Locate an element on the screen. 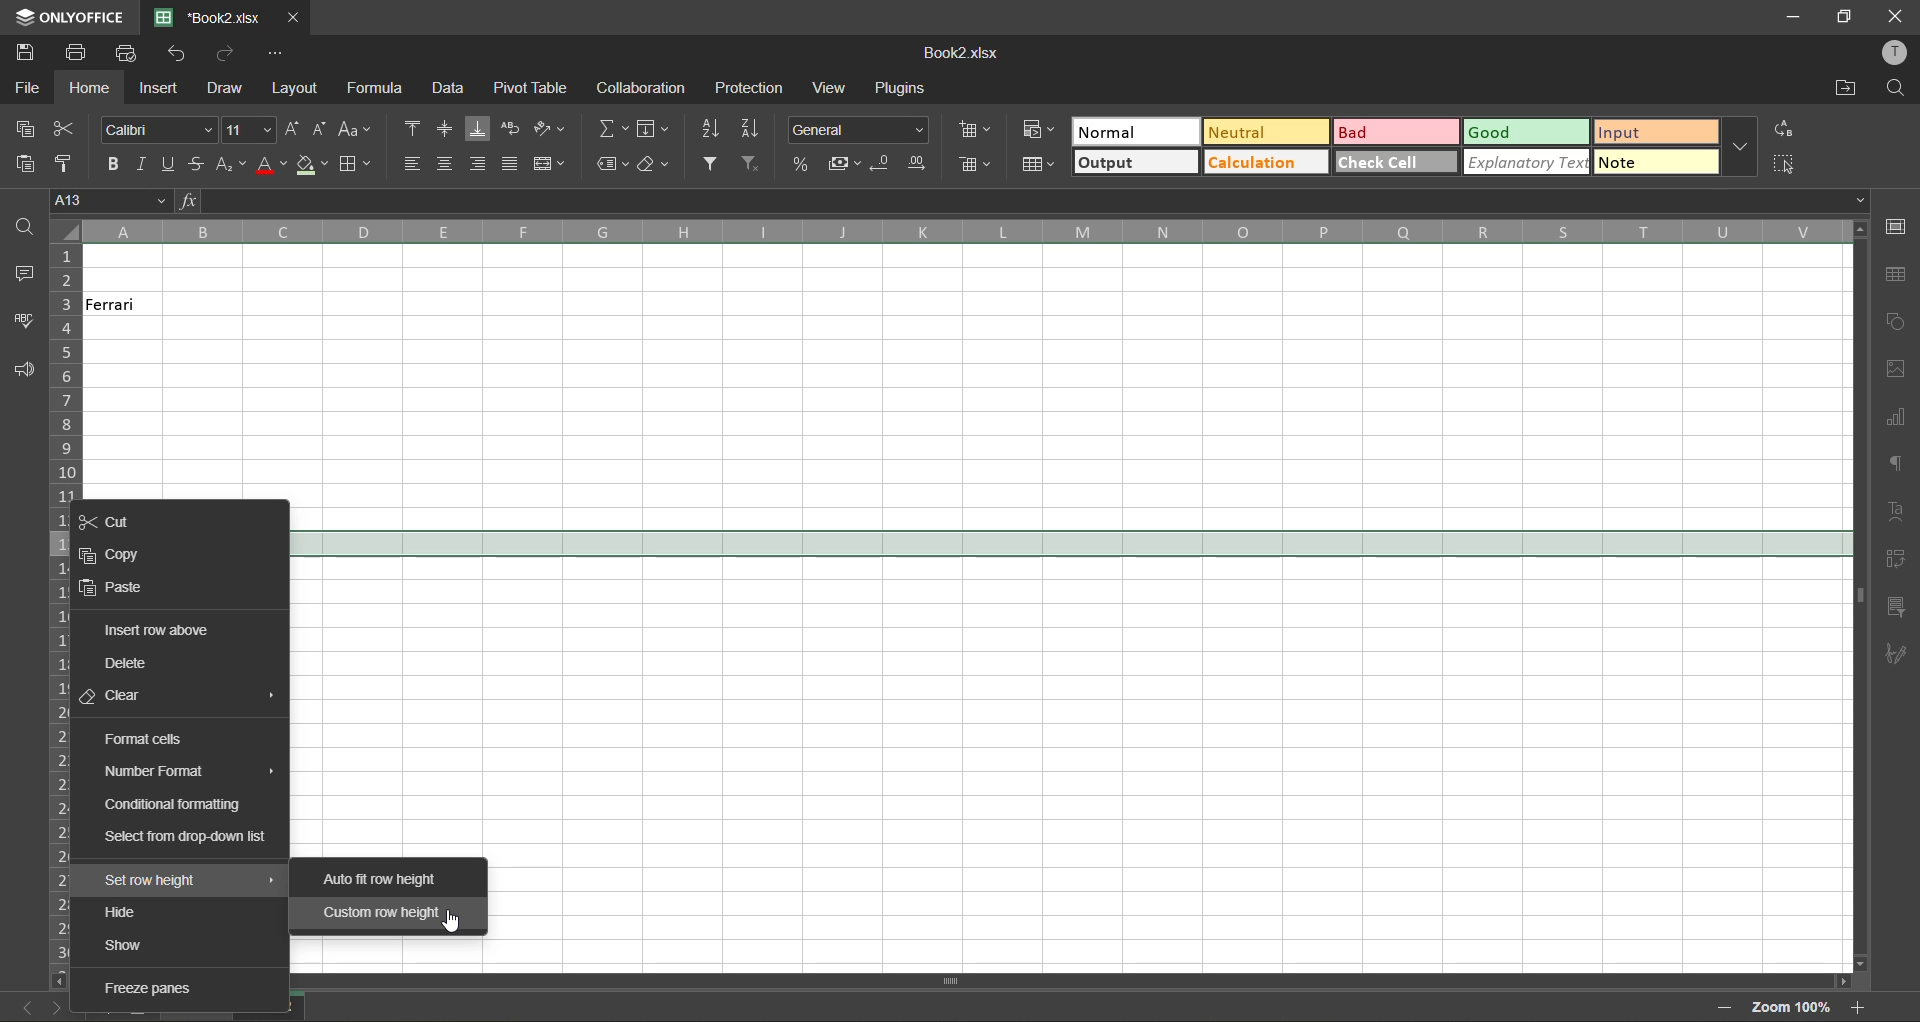 This screenshot has height=1022, width=1920. named ranges is located at coordinates (614, 163).